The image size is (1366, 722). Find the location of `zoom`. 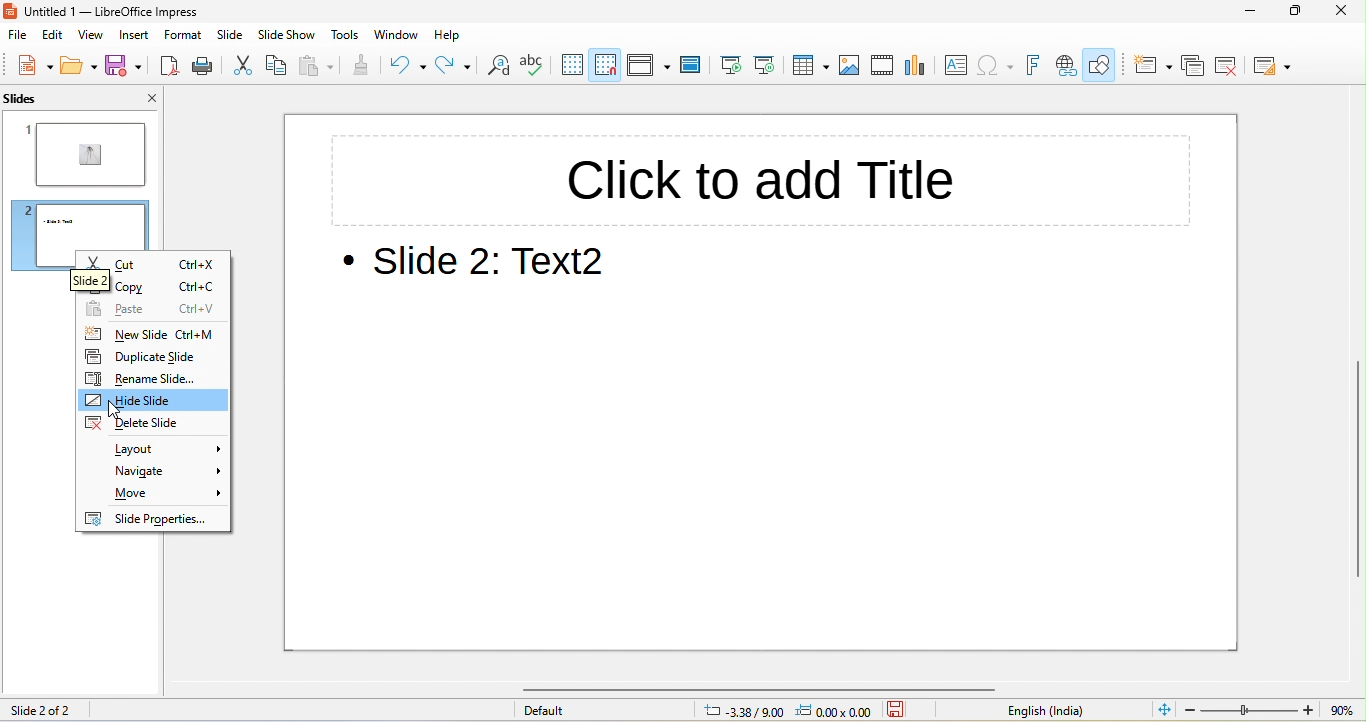

zoom is located at coordinates (1273, 710).